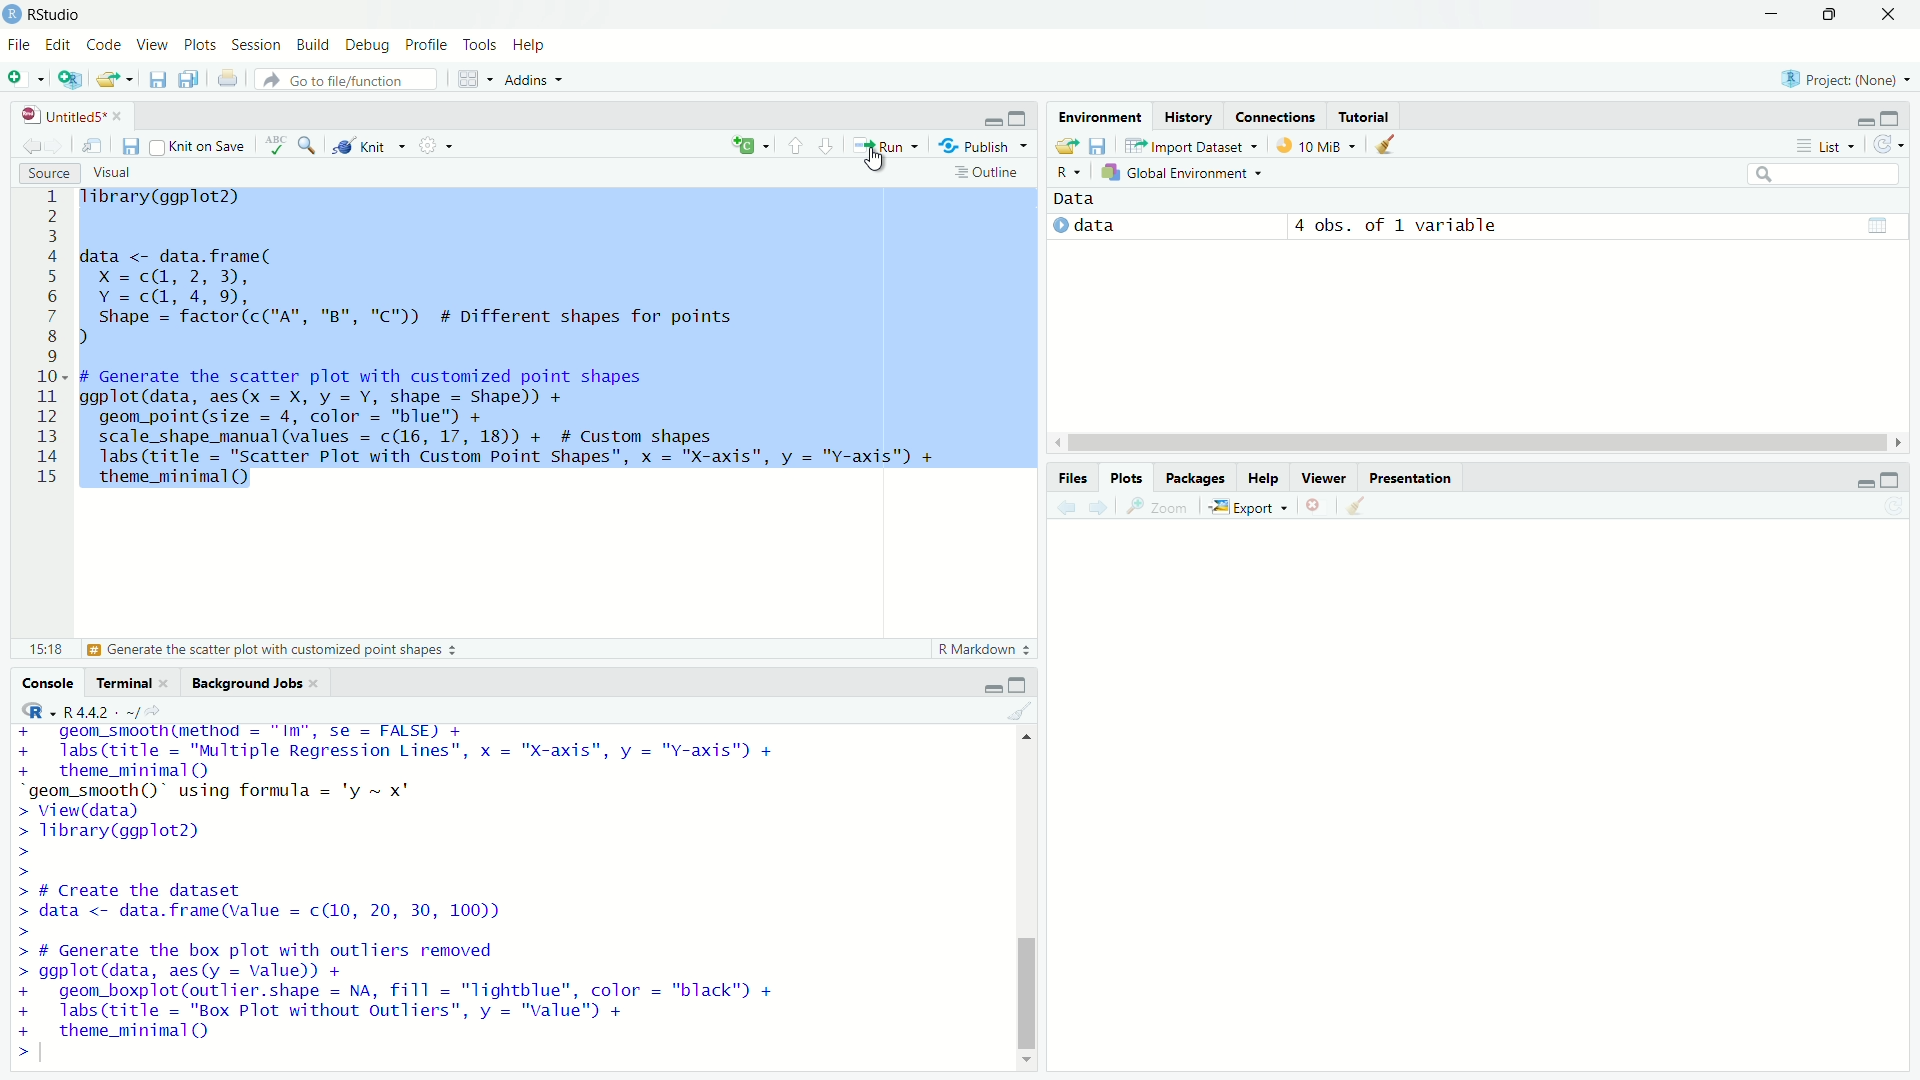 This screenshot has height=1080, width=1920. Describe the element at coordinates (1097, 507) in the screenshot. I see `Next plot` at that location.